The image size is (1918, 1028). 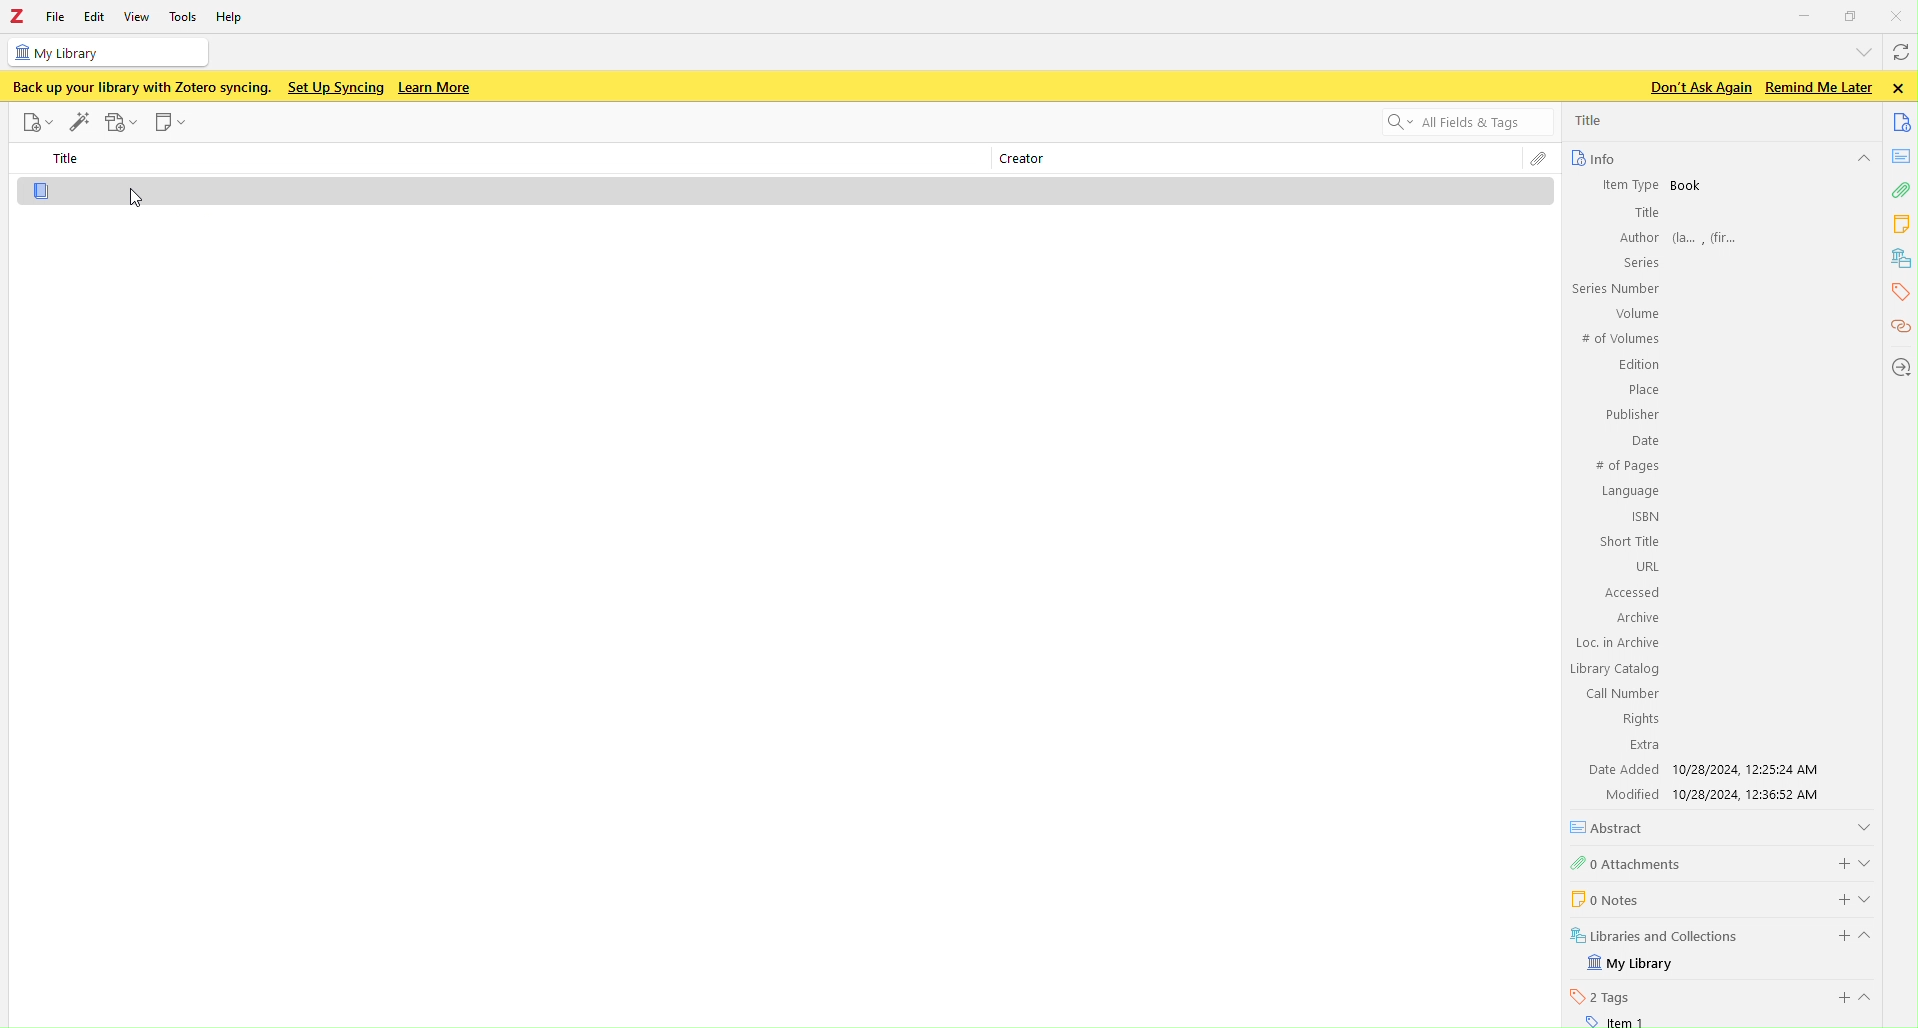 I want to click on edit, so click(x=79, y=119).